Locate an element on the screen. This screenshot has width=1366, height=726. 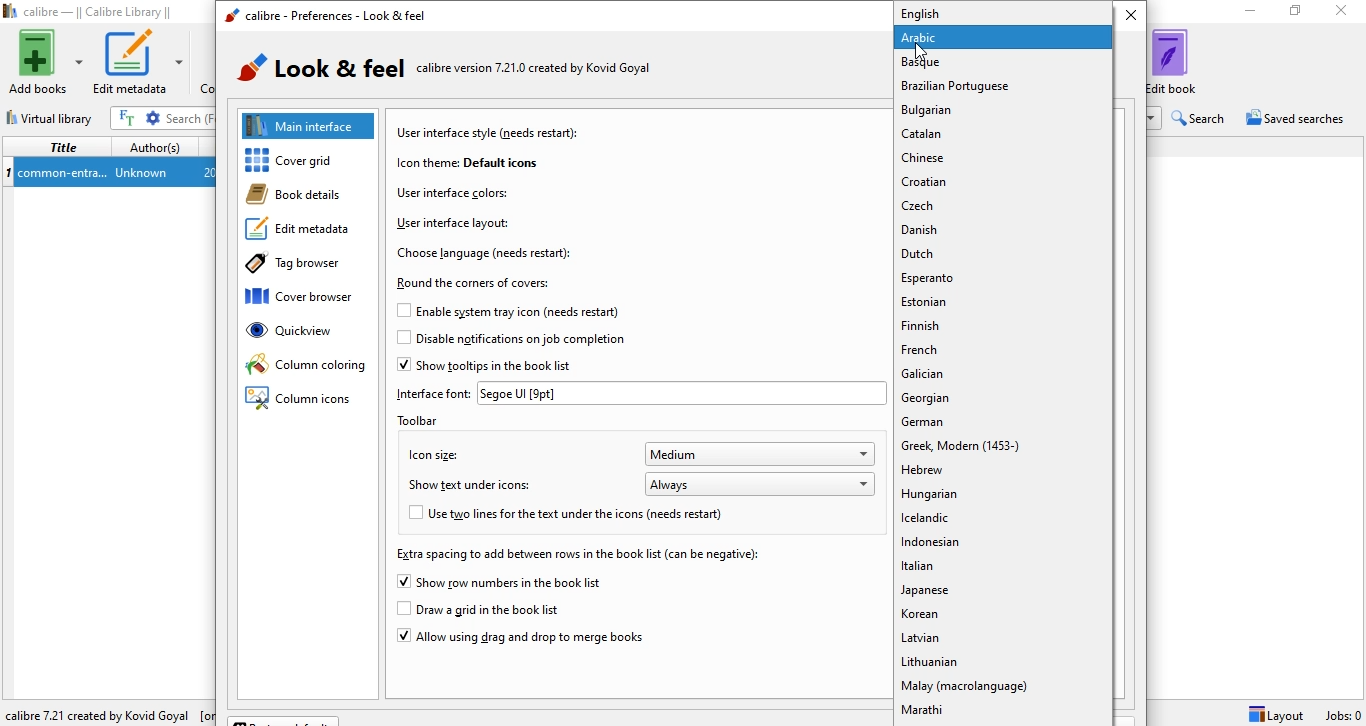
Configure calibre is located at coordinates (106, 711).